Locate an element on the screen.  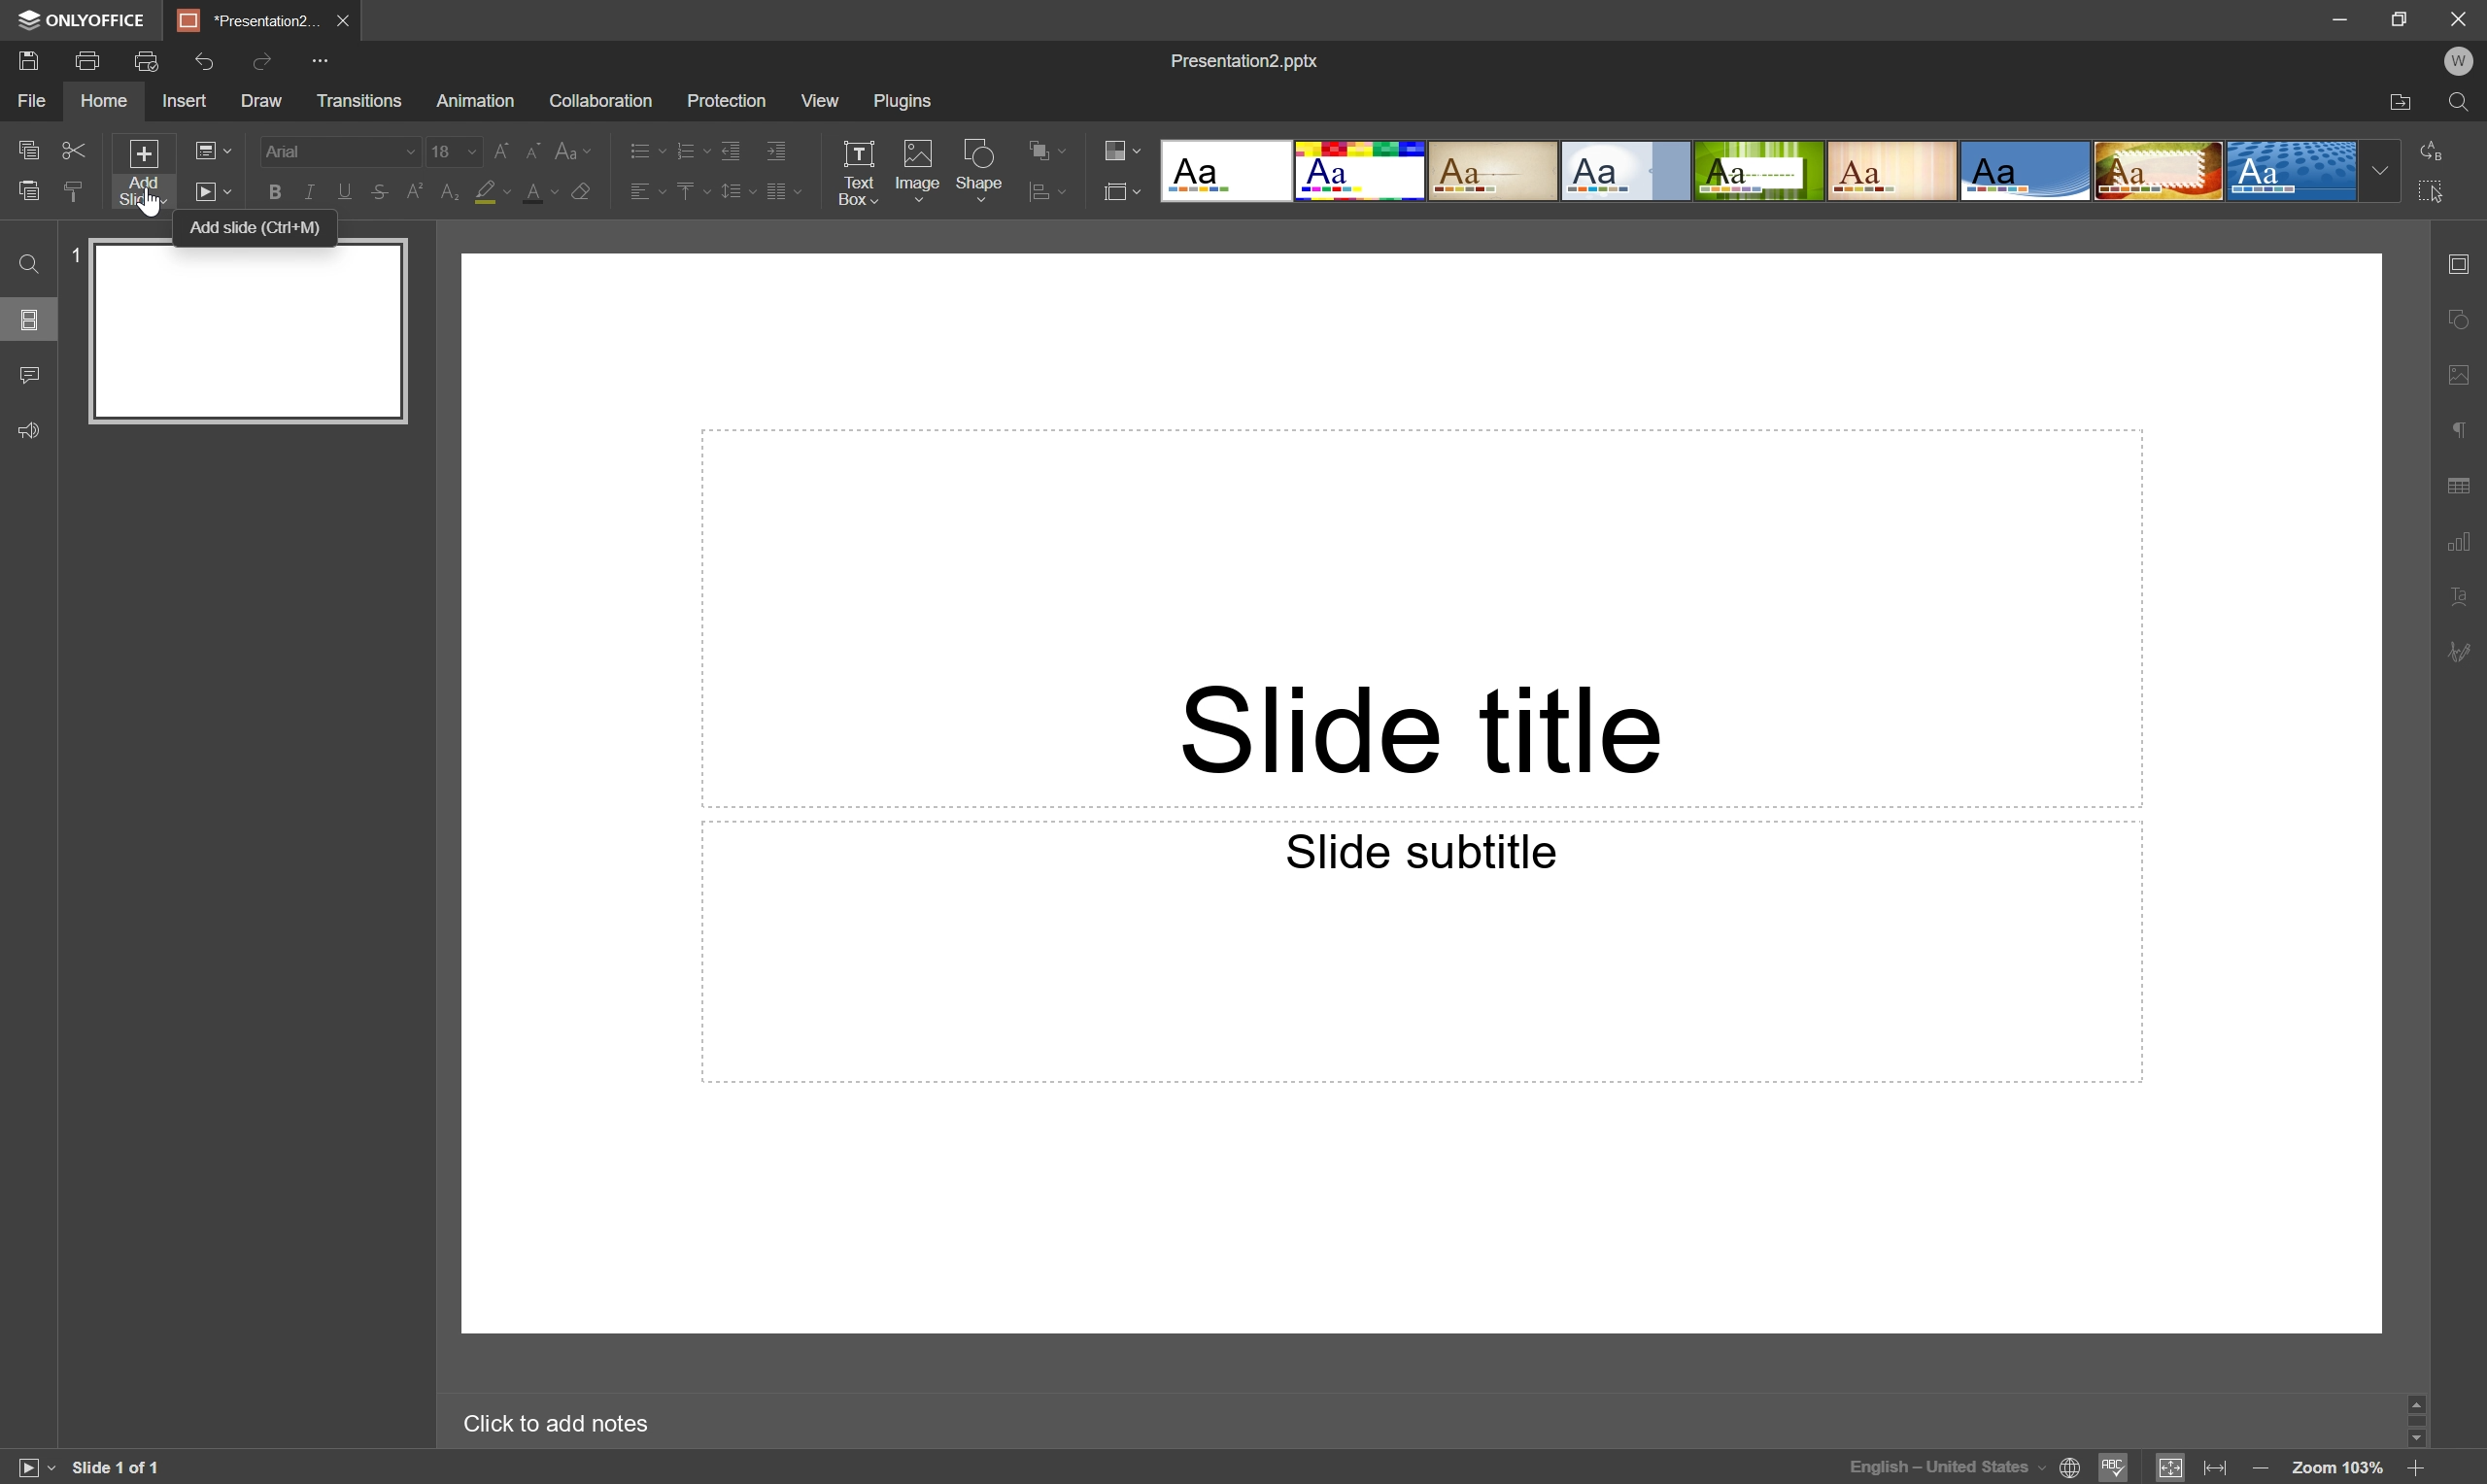
Font is located at coordinates (337, 151).